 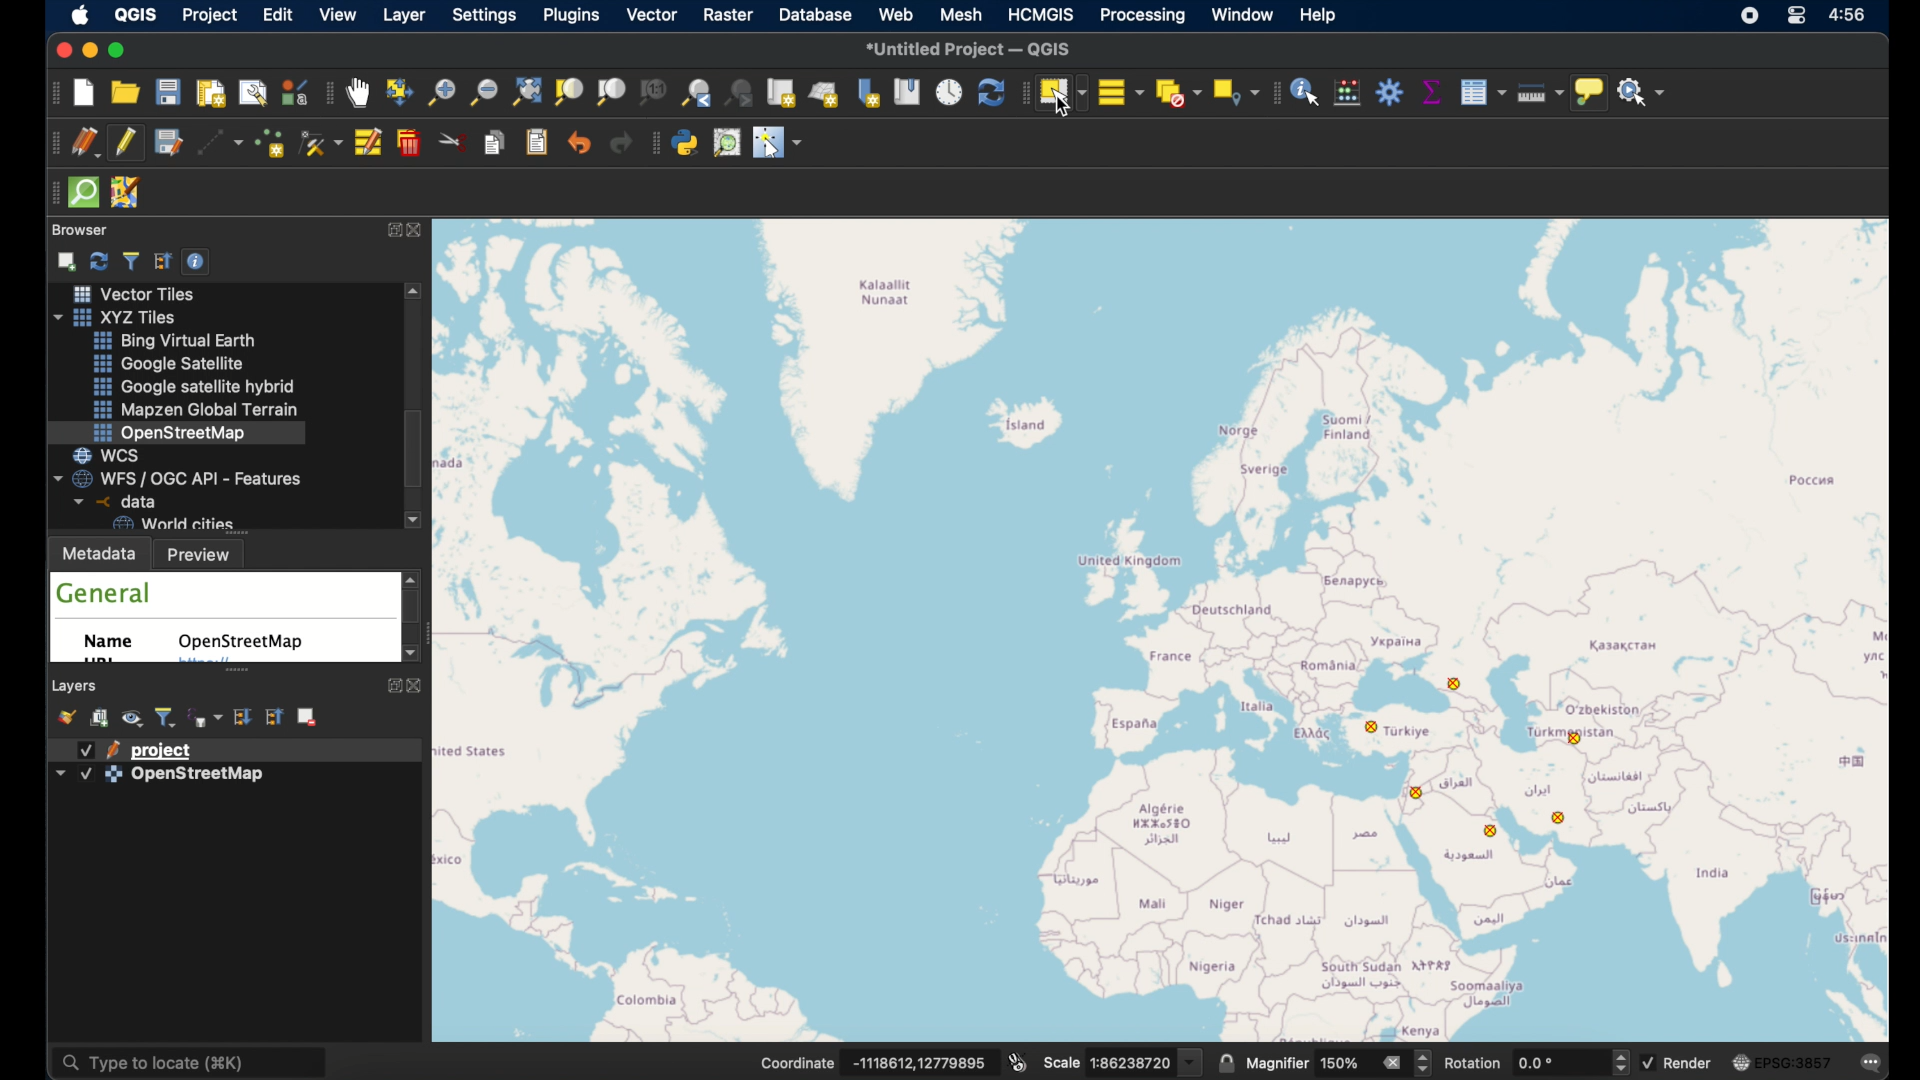 I want to click on magnifier value, so click(x=1340, y=1061).